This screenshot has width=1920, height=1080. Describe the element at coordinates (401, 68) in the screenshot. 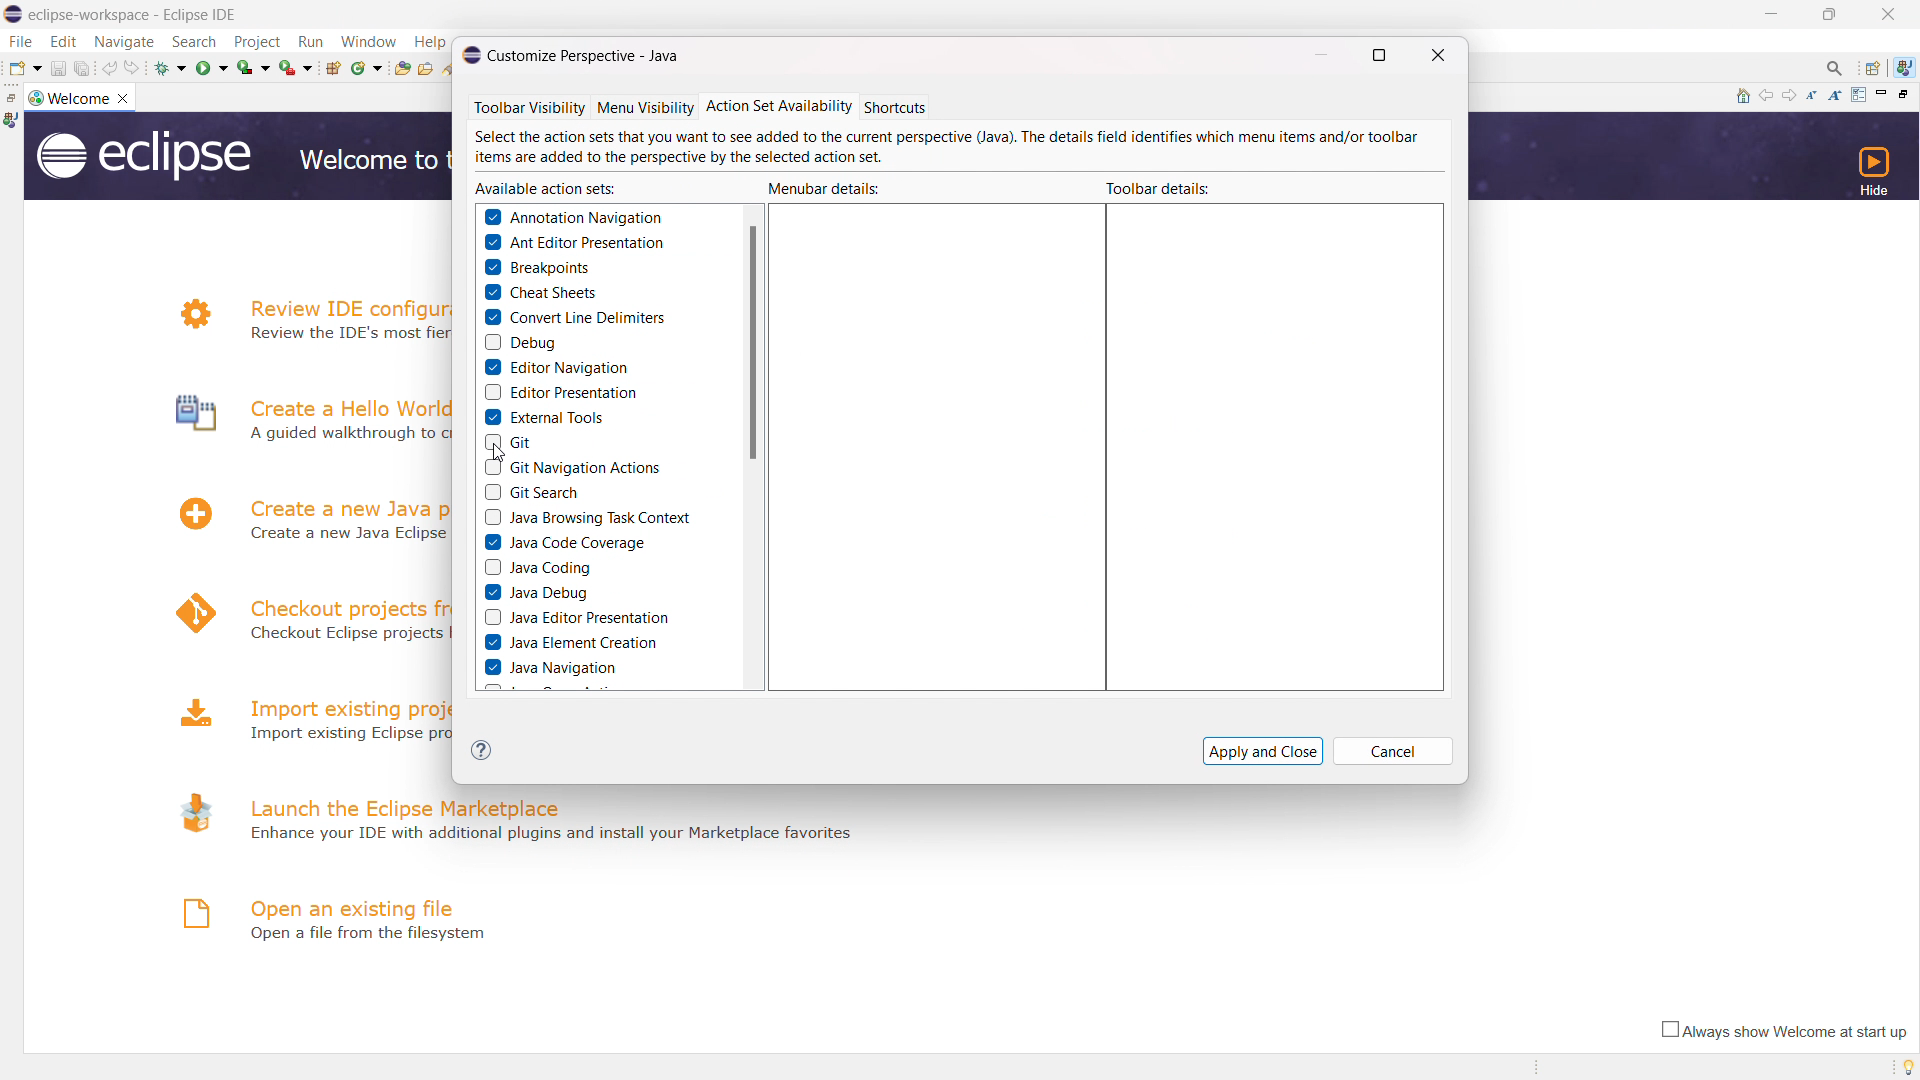

I see `open type` at that location.